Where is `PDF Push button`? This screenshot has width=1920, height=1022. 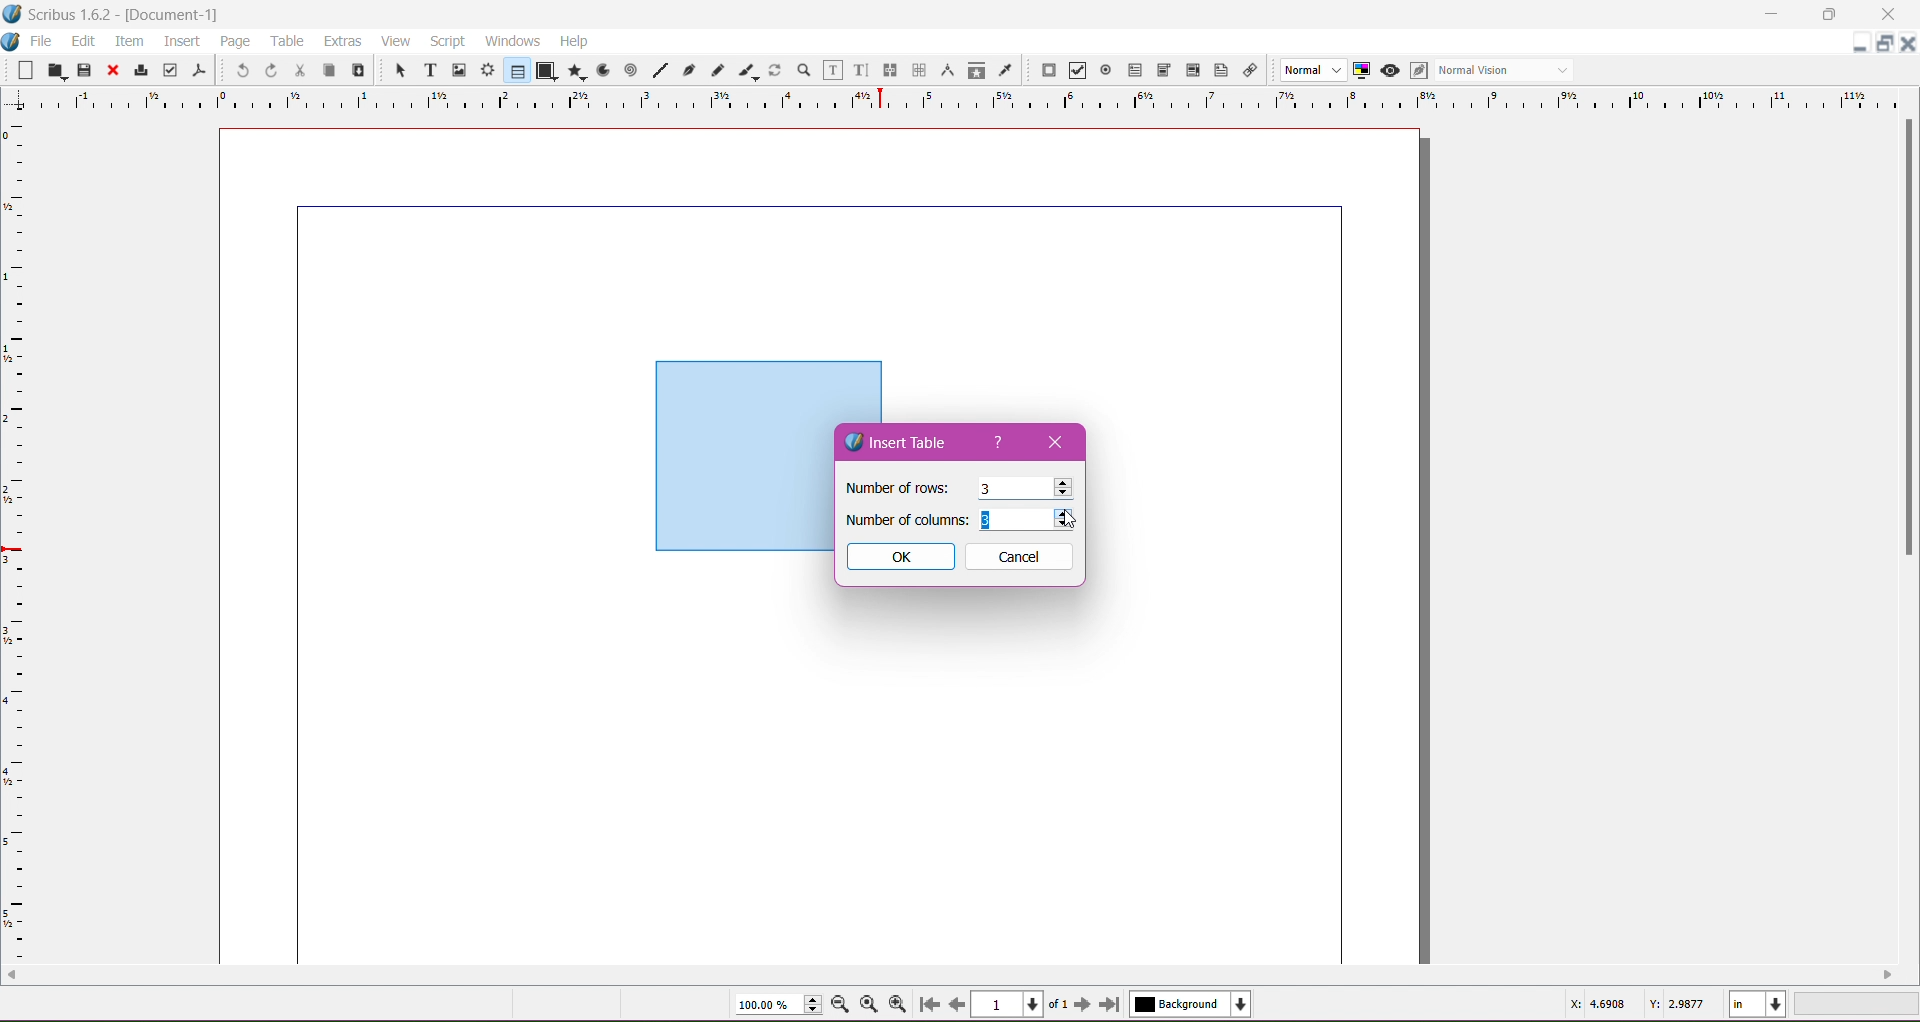 PDF Push button is located at coordinates (1046, 71).